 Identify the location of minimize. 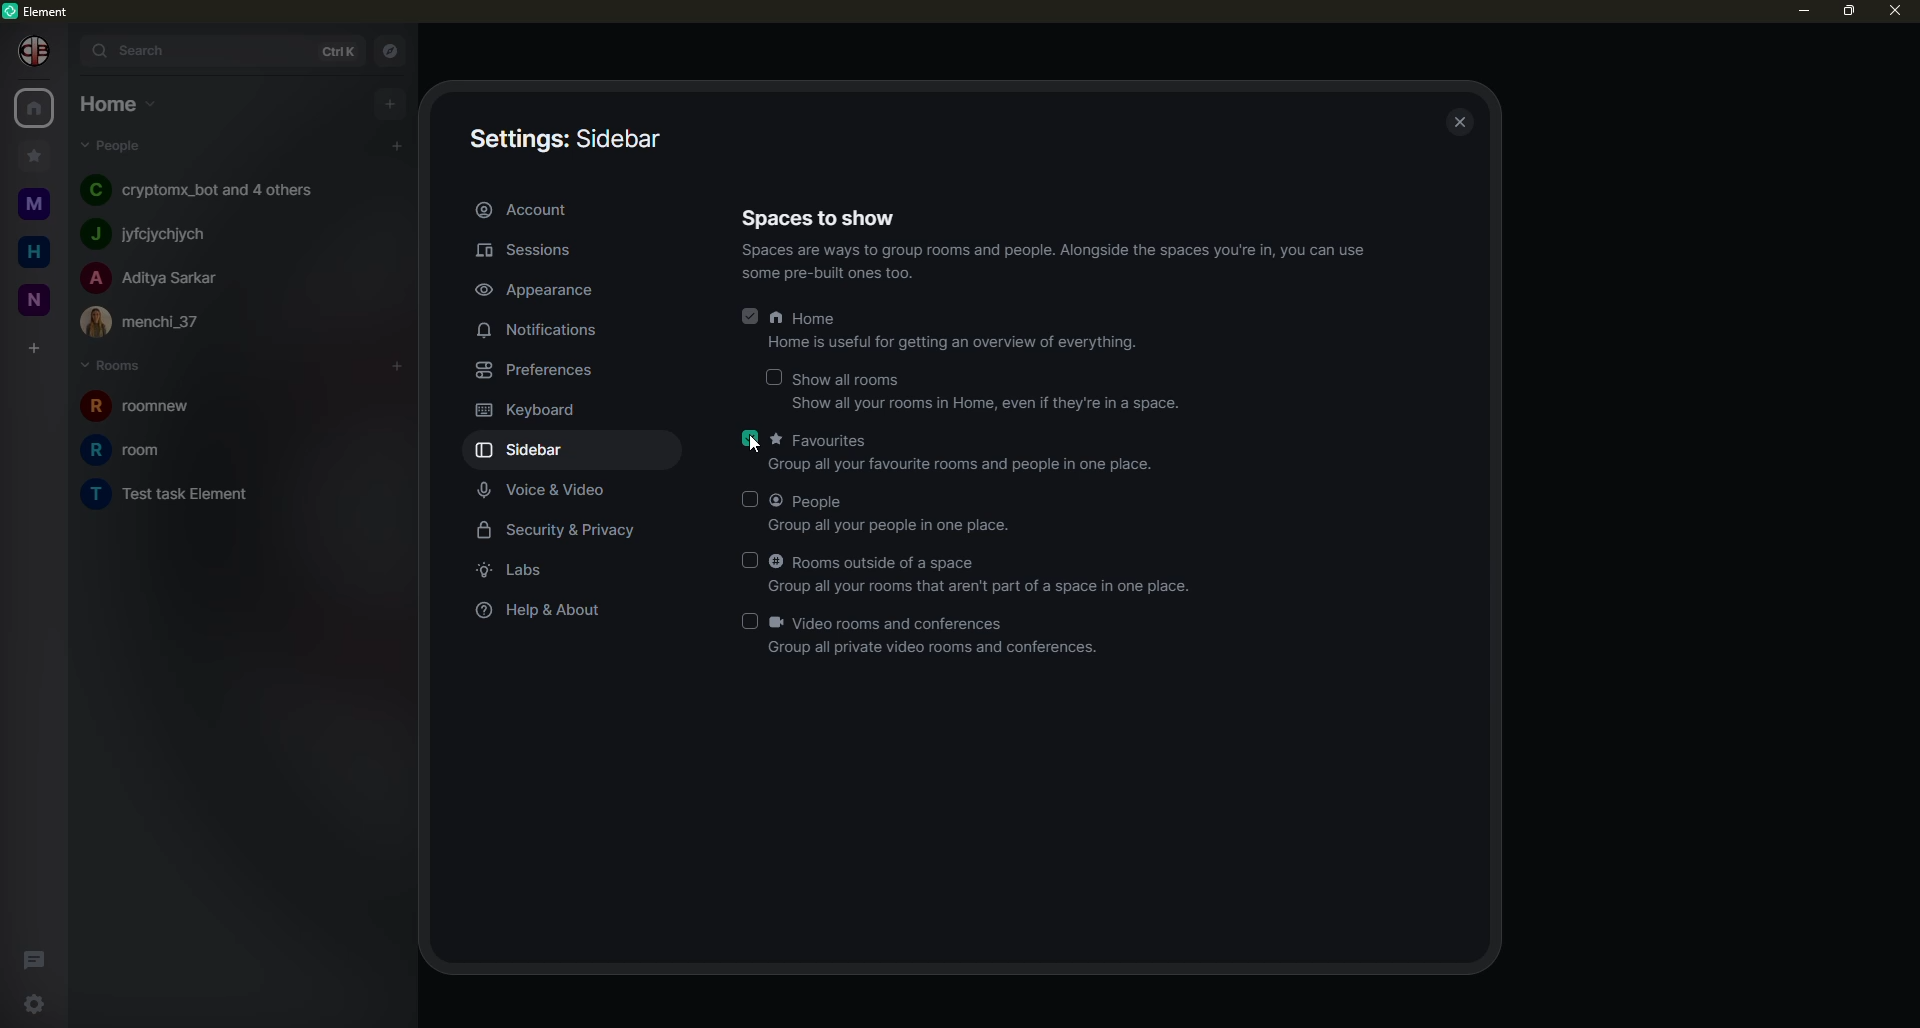
(1792, 12).